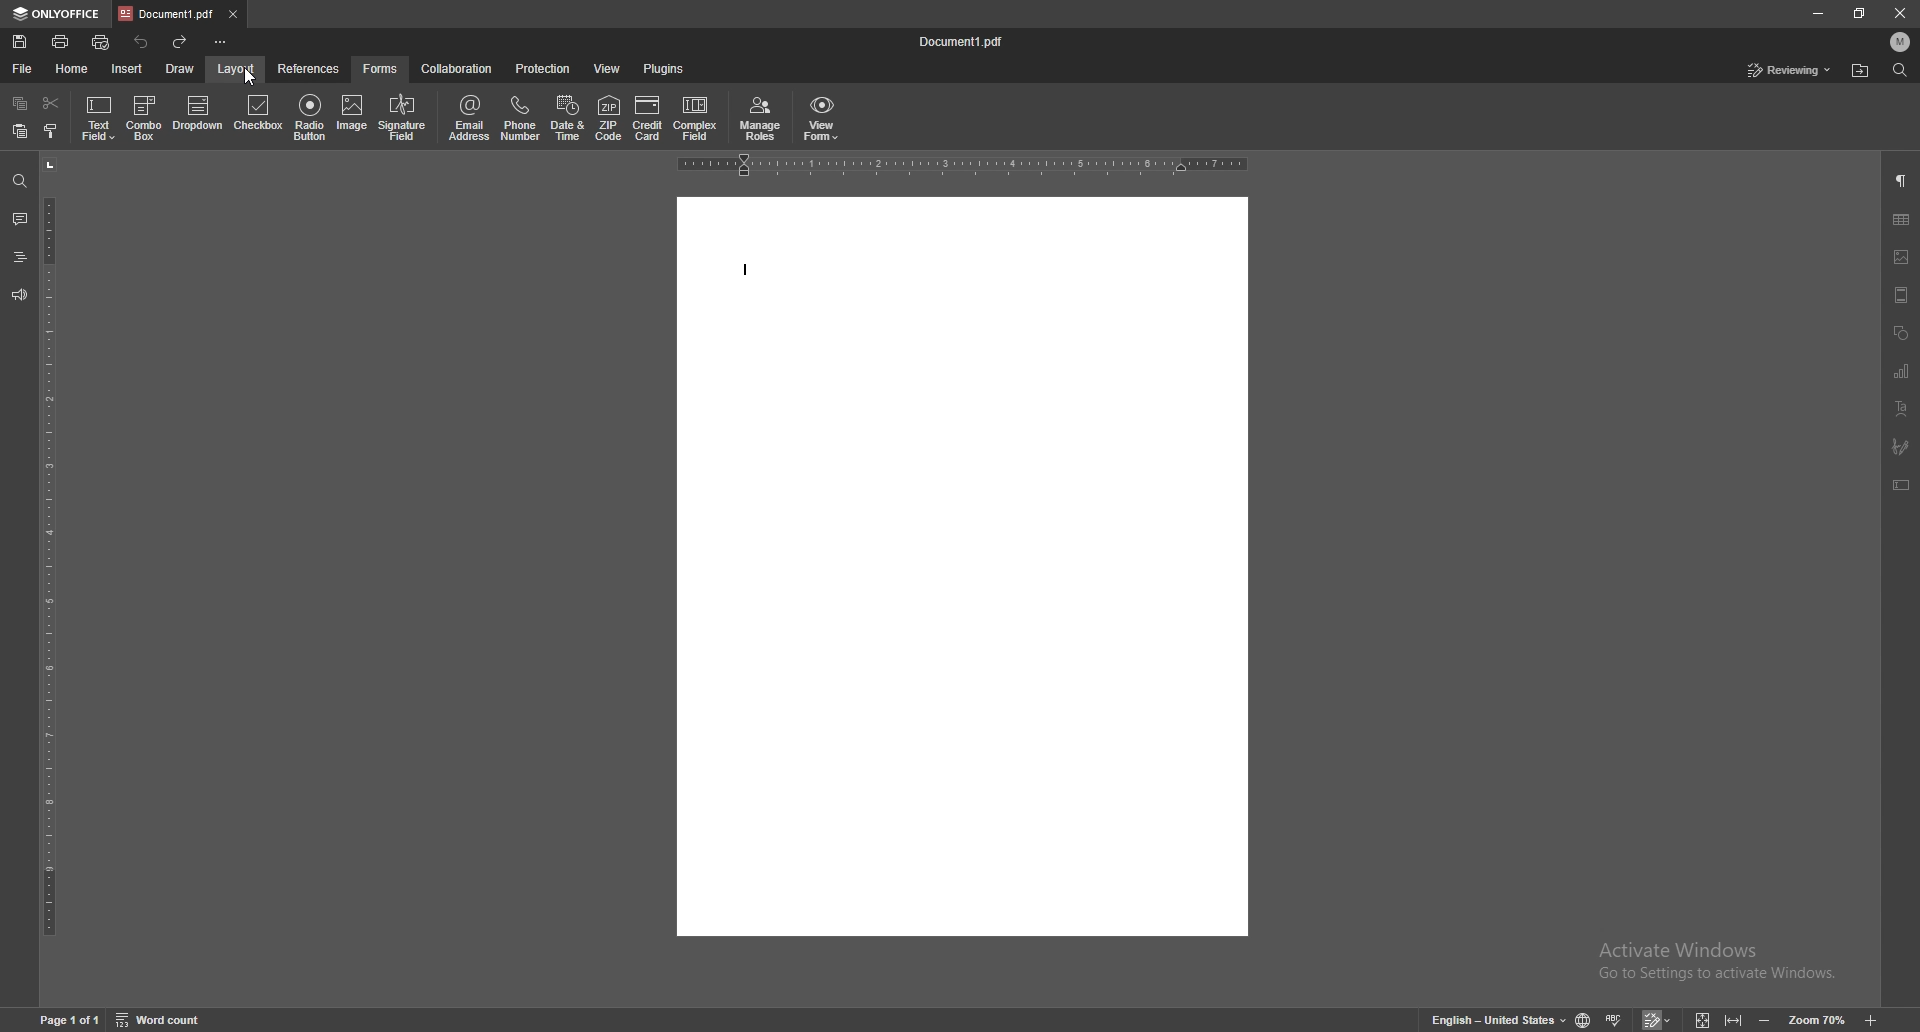 The image size is (1920, 1032). Describe the element at coordinates (1900, 446) in the screenshot. I see `signature` at that location.